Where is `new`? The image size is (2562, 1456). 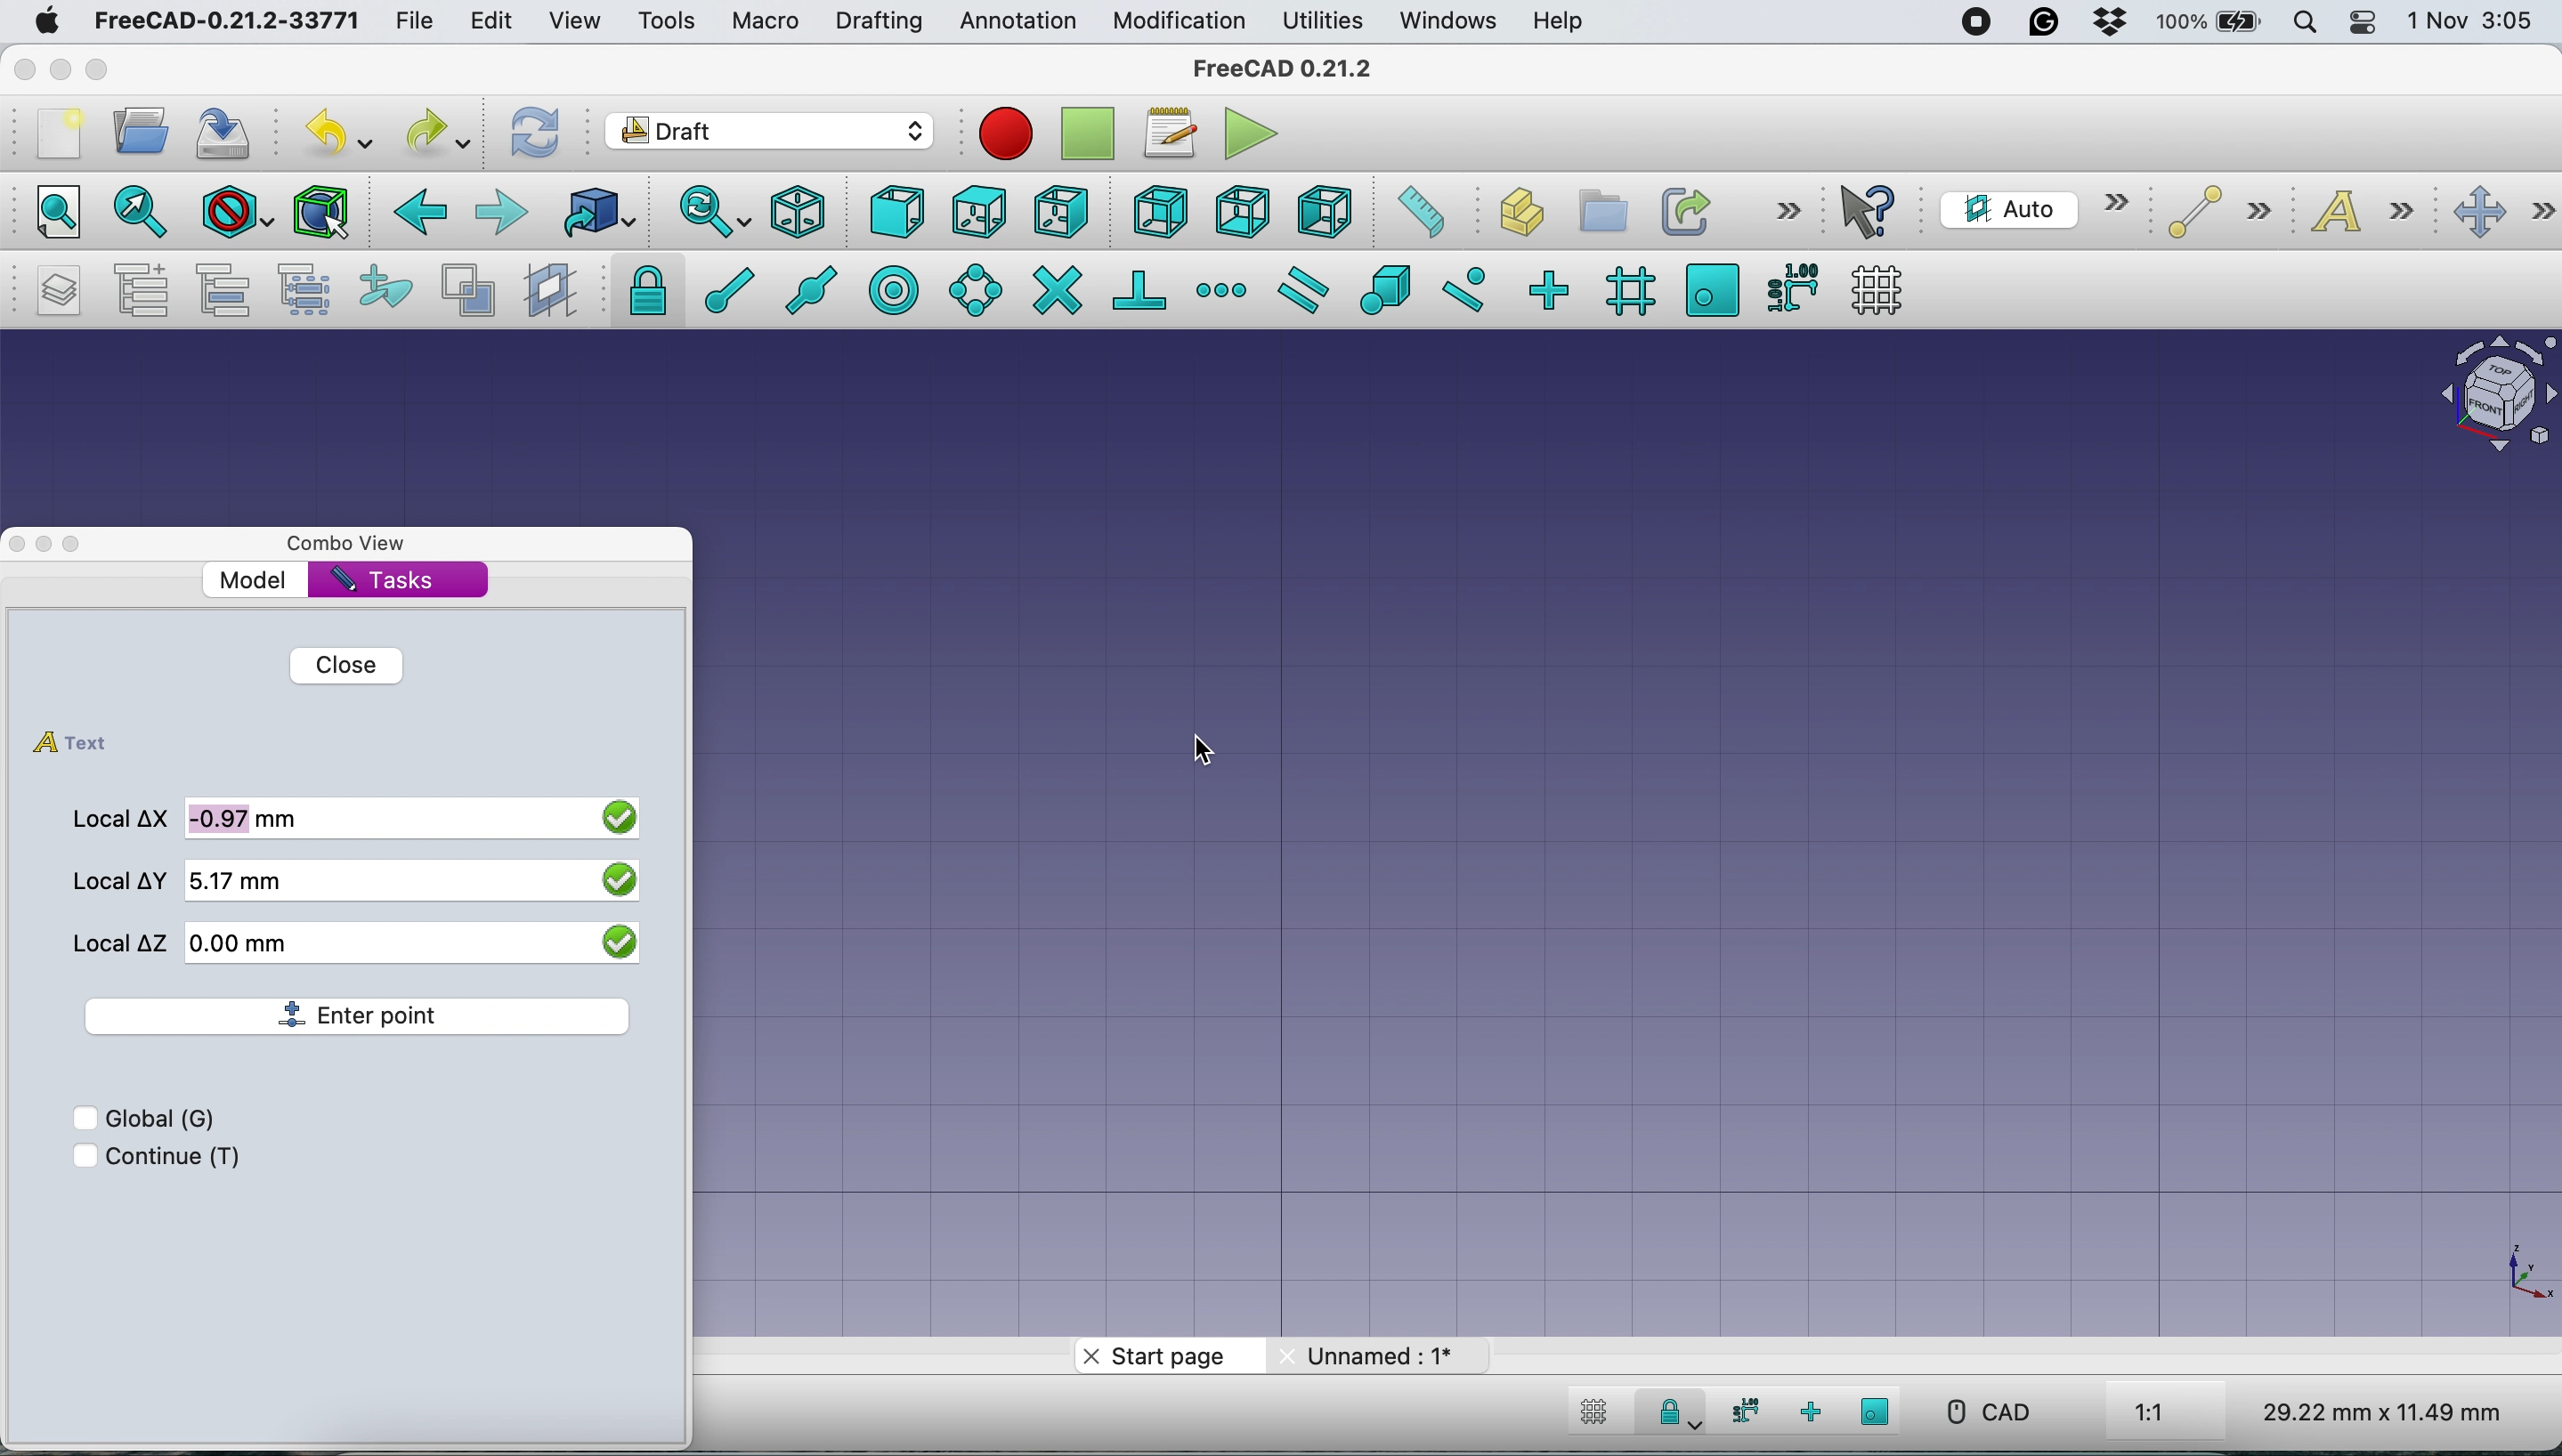
new is located at coordinates (60, 137).